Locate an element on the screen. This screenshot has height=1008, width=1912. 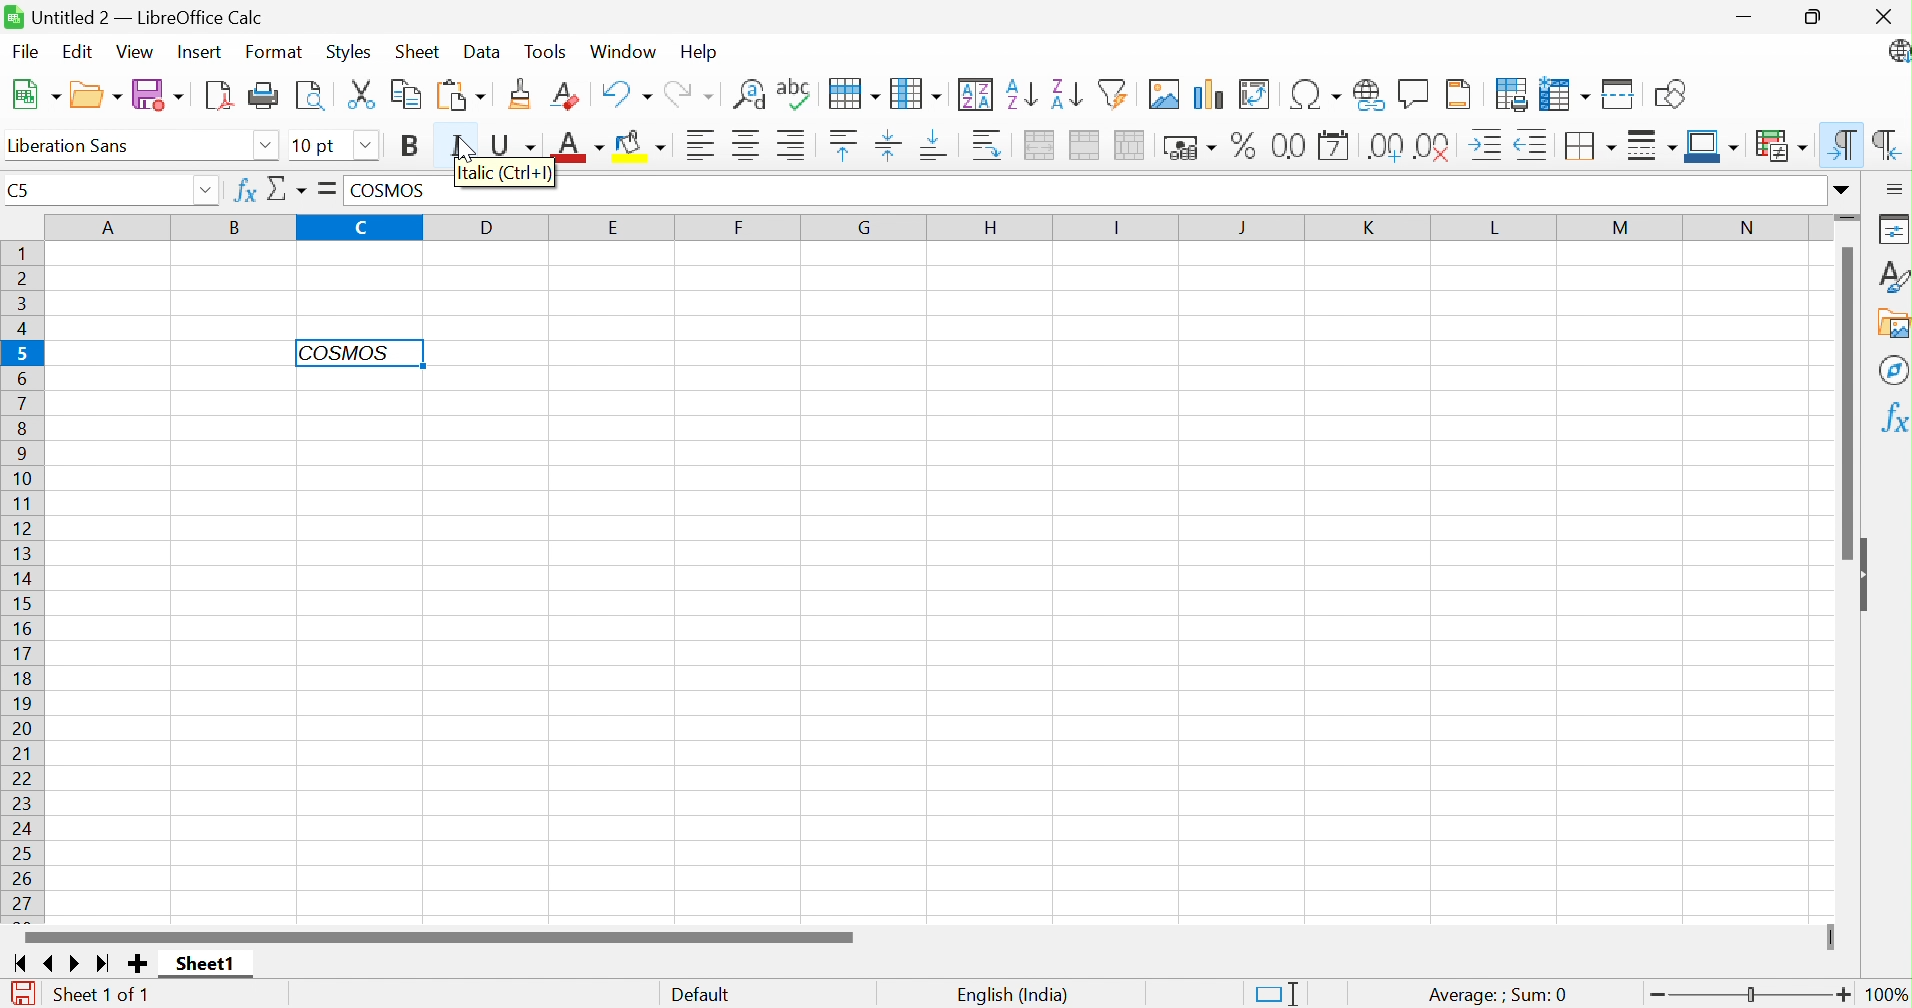
Headers and footers is located at coordinates (1458, 96).